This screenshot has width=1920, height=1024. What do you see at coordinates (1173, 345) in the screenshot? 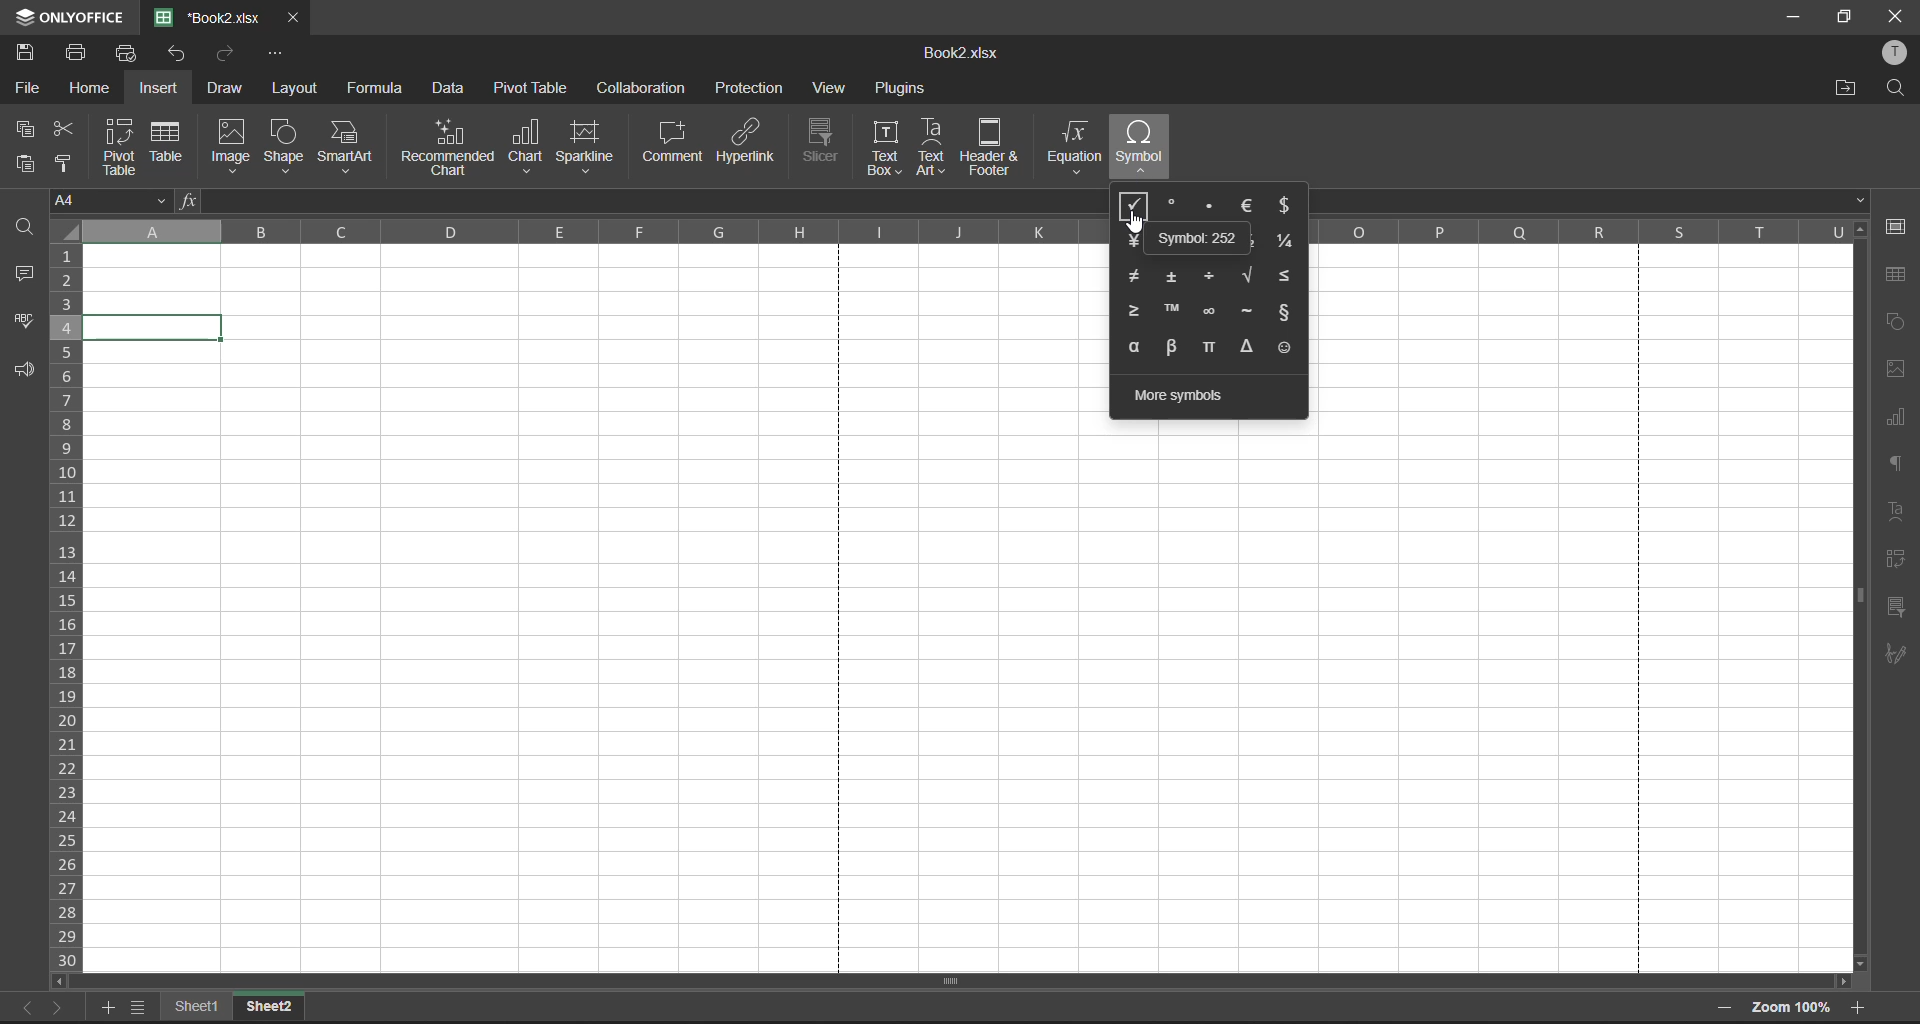
I see `beta` at bounding box center [1173, 345].